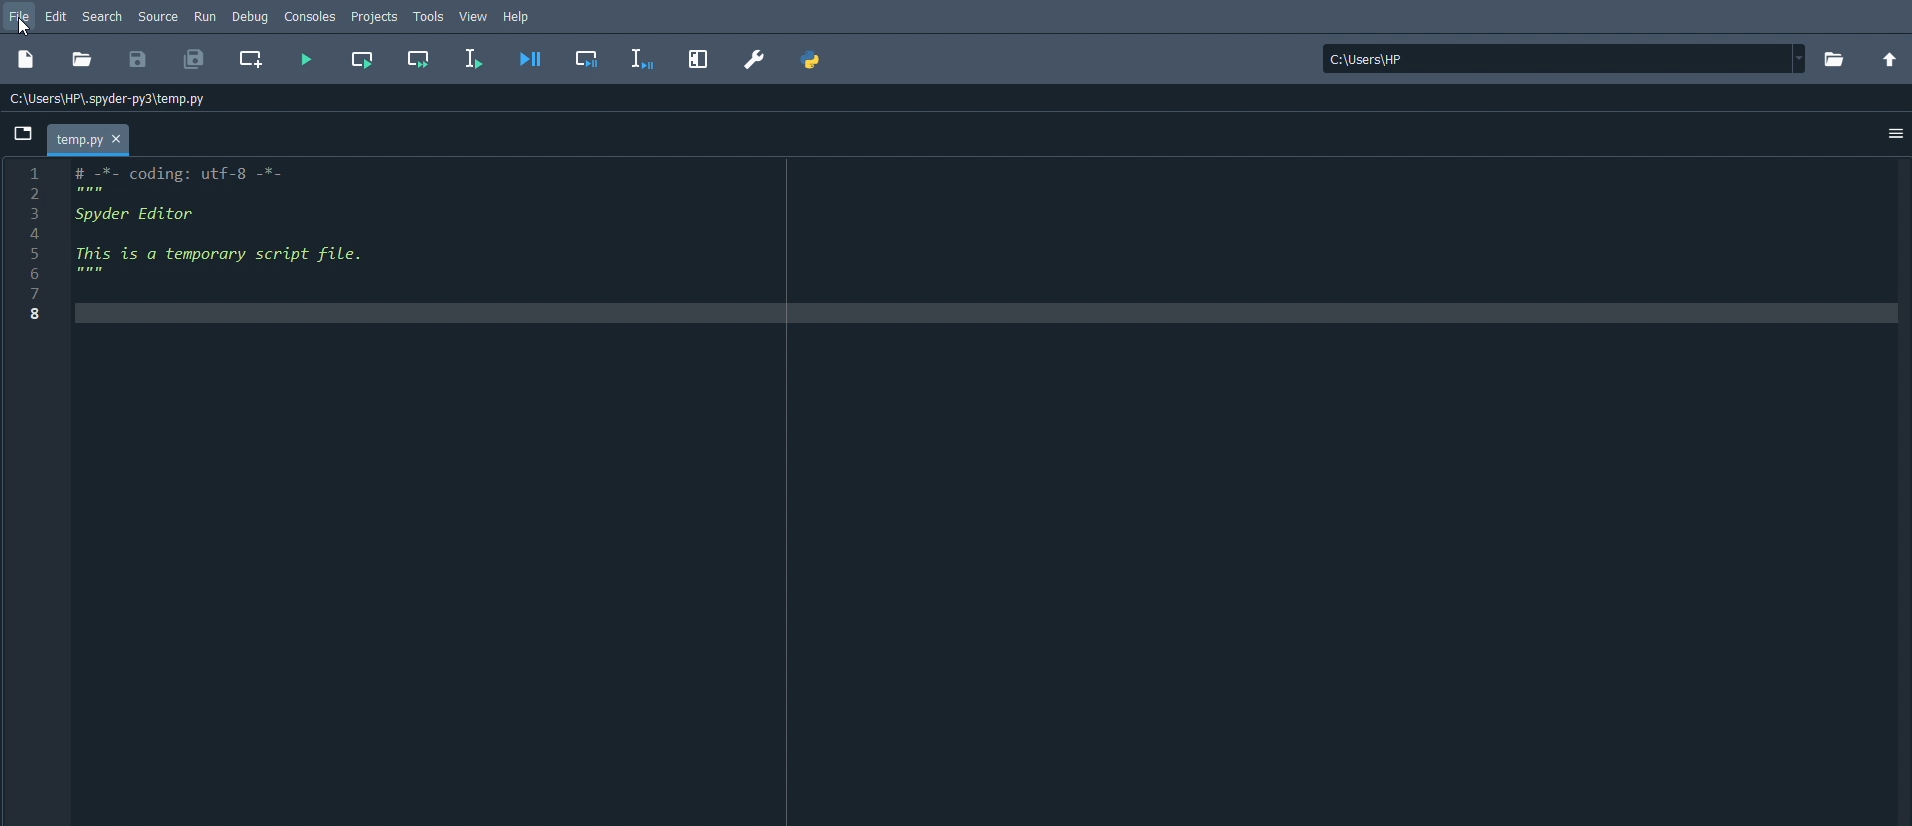  What do you see at coordinates (591, 57) in the screenshot?
I see `Debug cell` at bounding box center [591, 57].